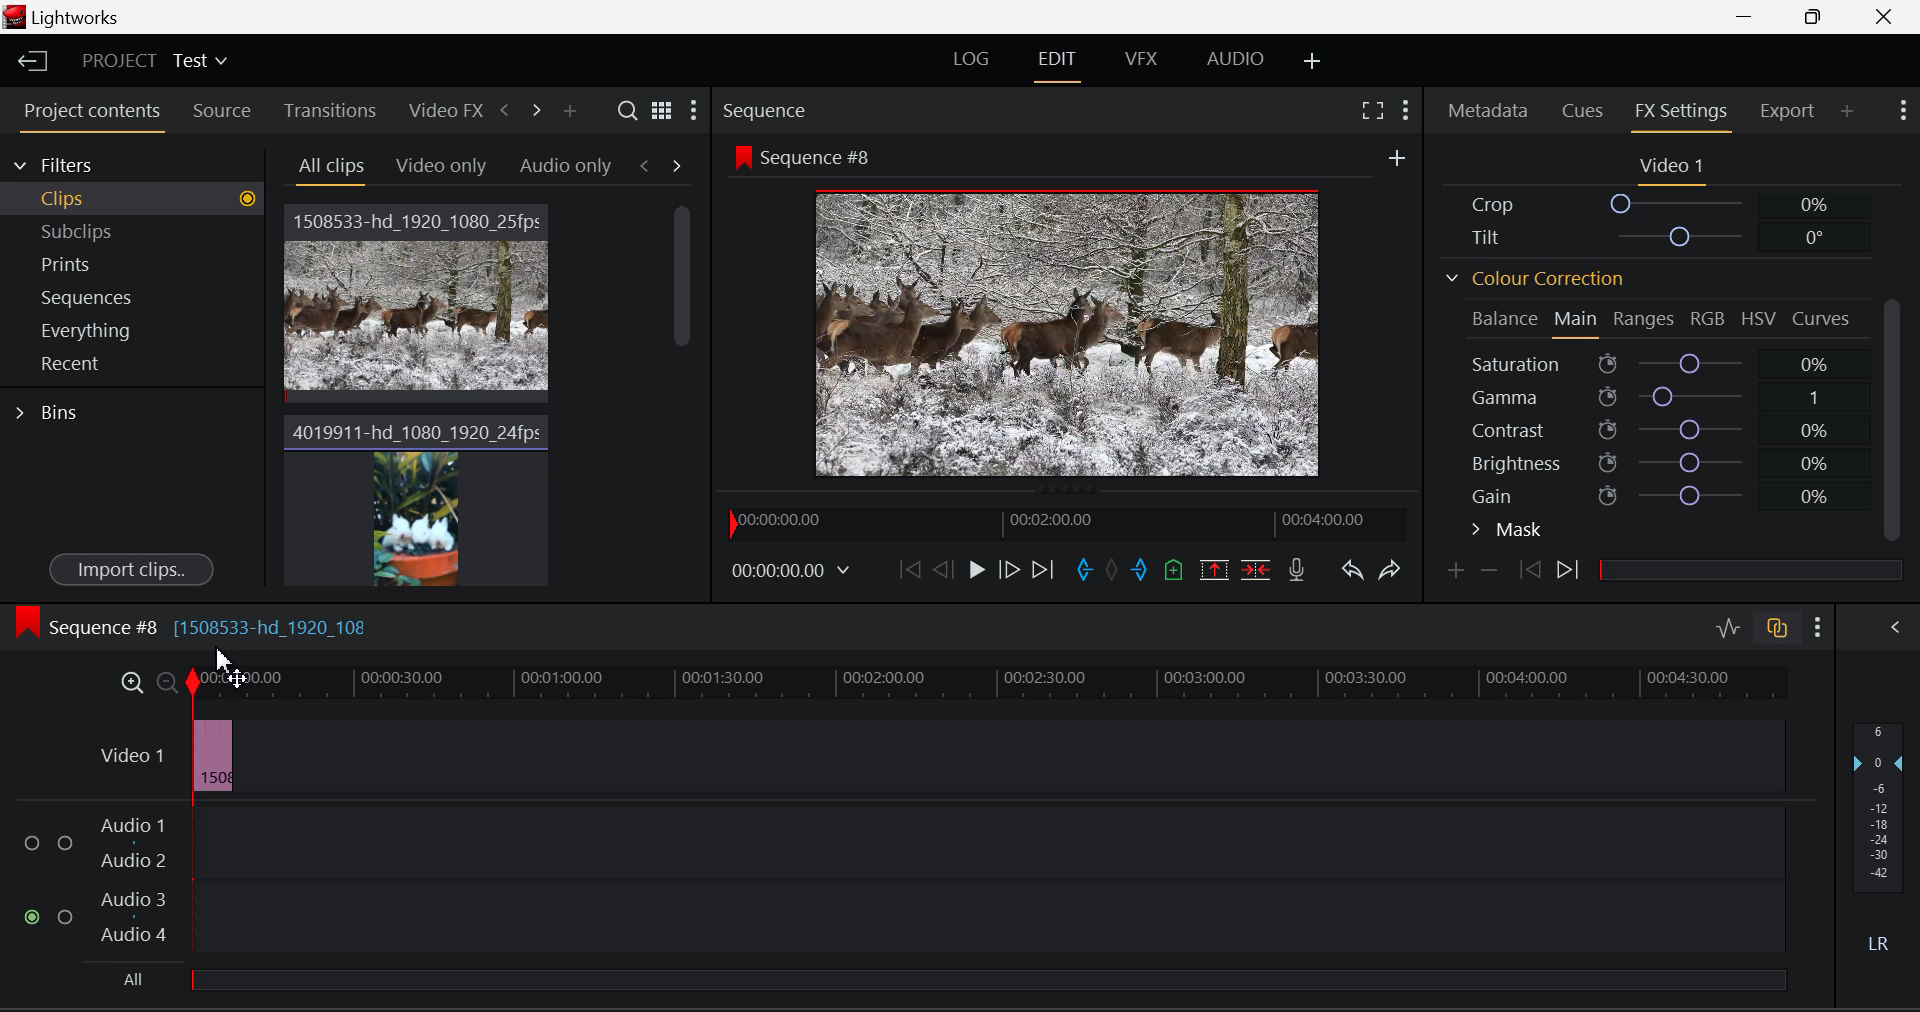  What do you see at coordinates (662, 166) in the screenshot?
I see `Movement between Tabs` at bounding box center [662, 166].